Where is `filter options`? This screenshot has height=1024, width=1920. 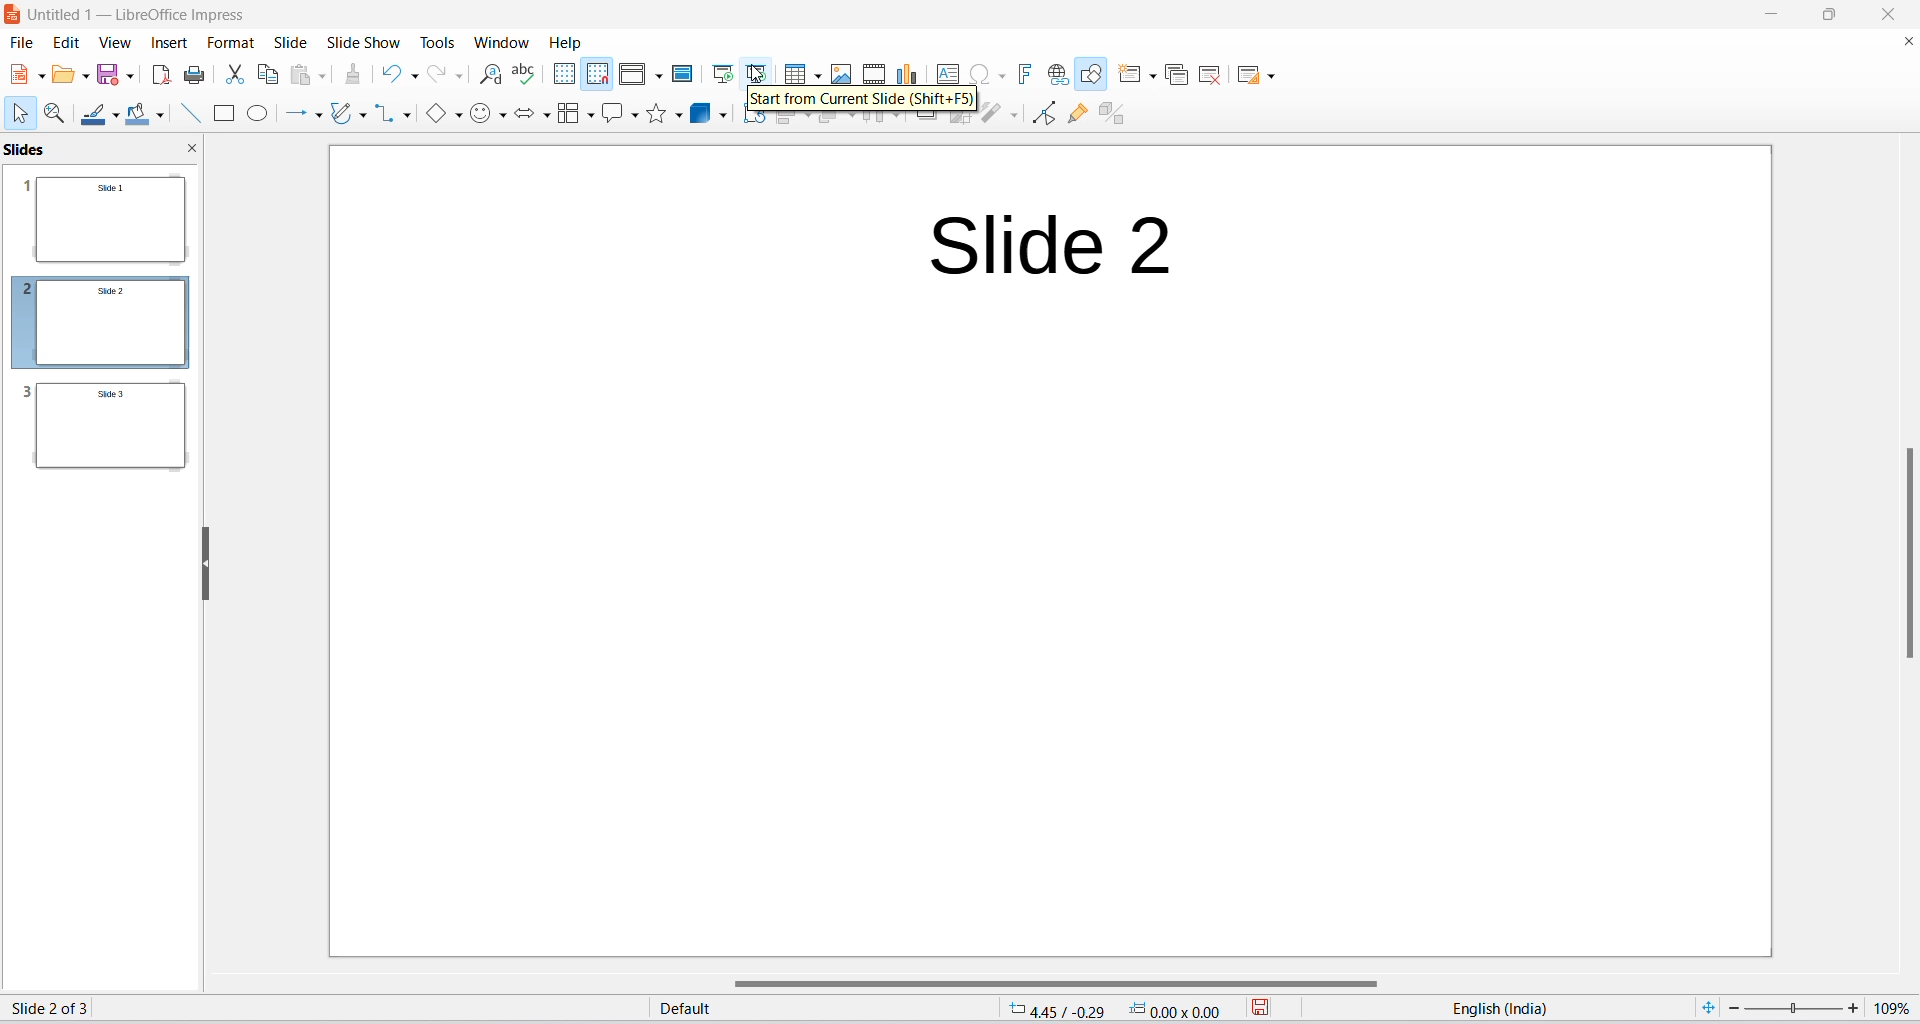 filter options is located at coordinates (1015, 115).